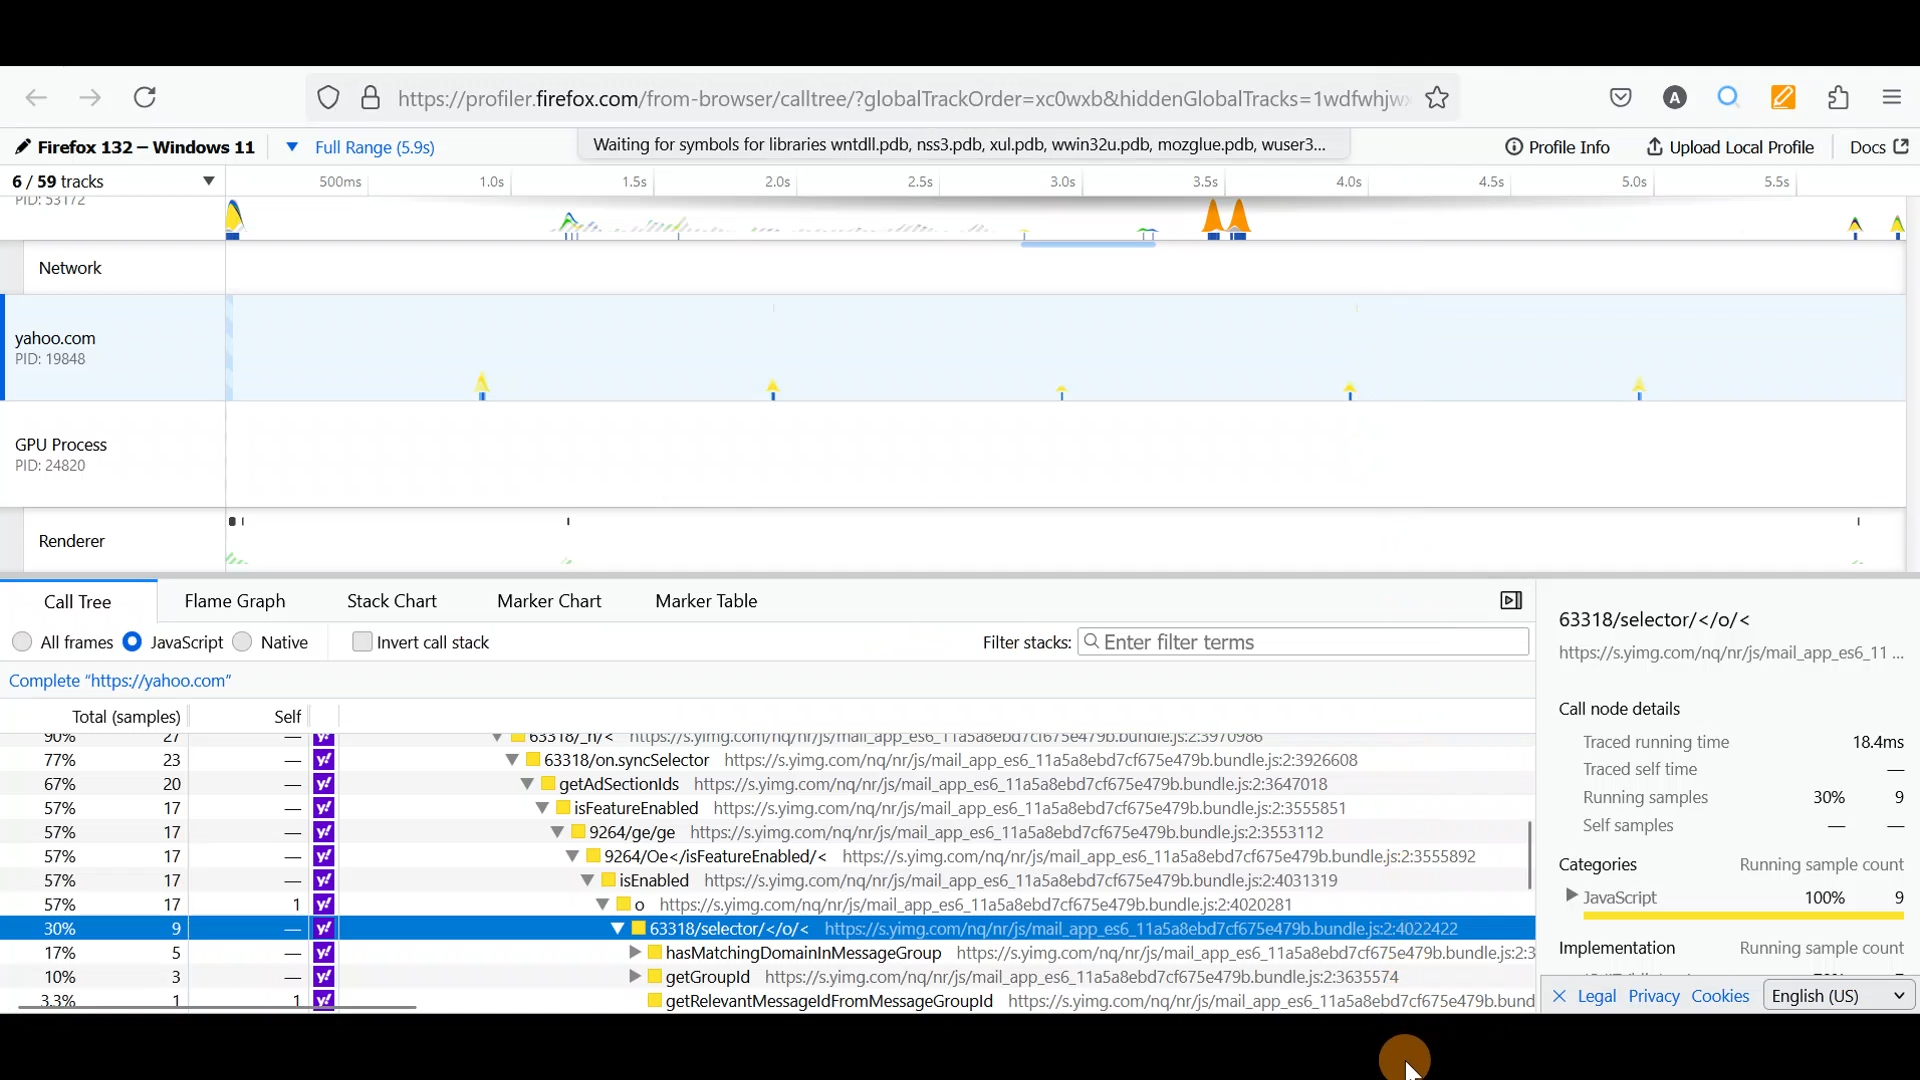 This screenshot has height=1080, width=1920. Describe the element at coordinates (552, 598) in the screenshot. I see `Marker Chart` at that location.